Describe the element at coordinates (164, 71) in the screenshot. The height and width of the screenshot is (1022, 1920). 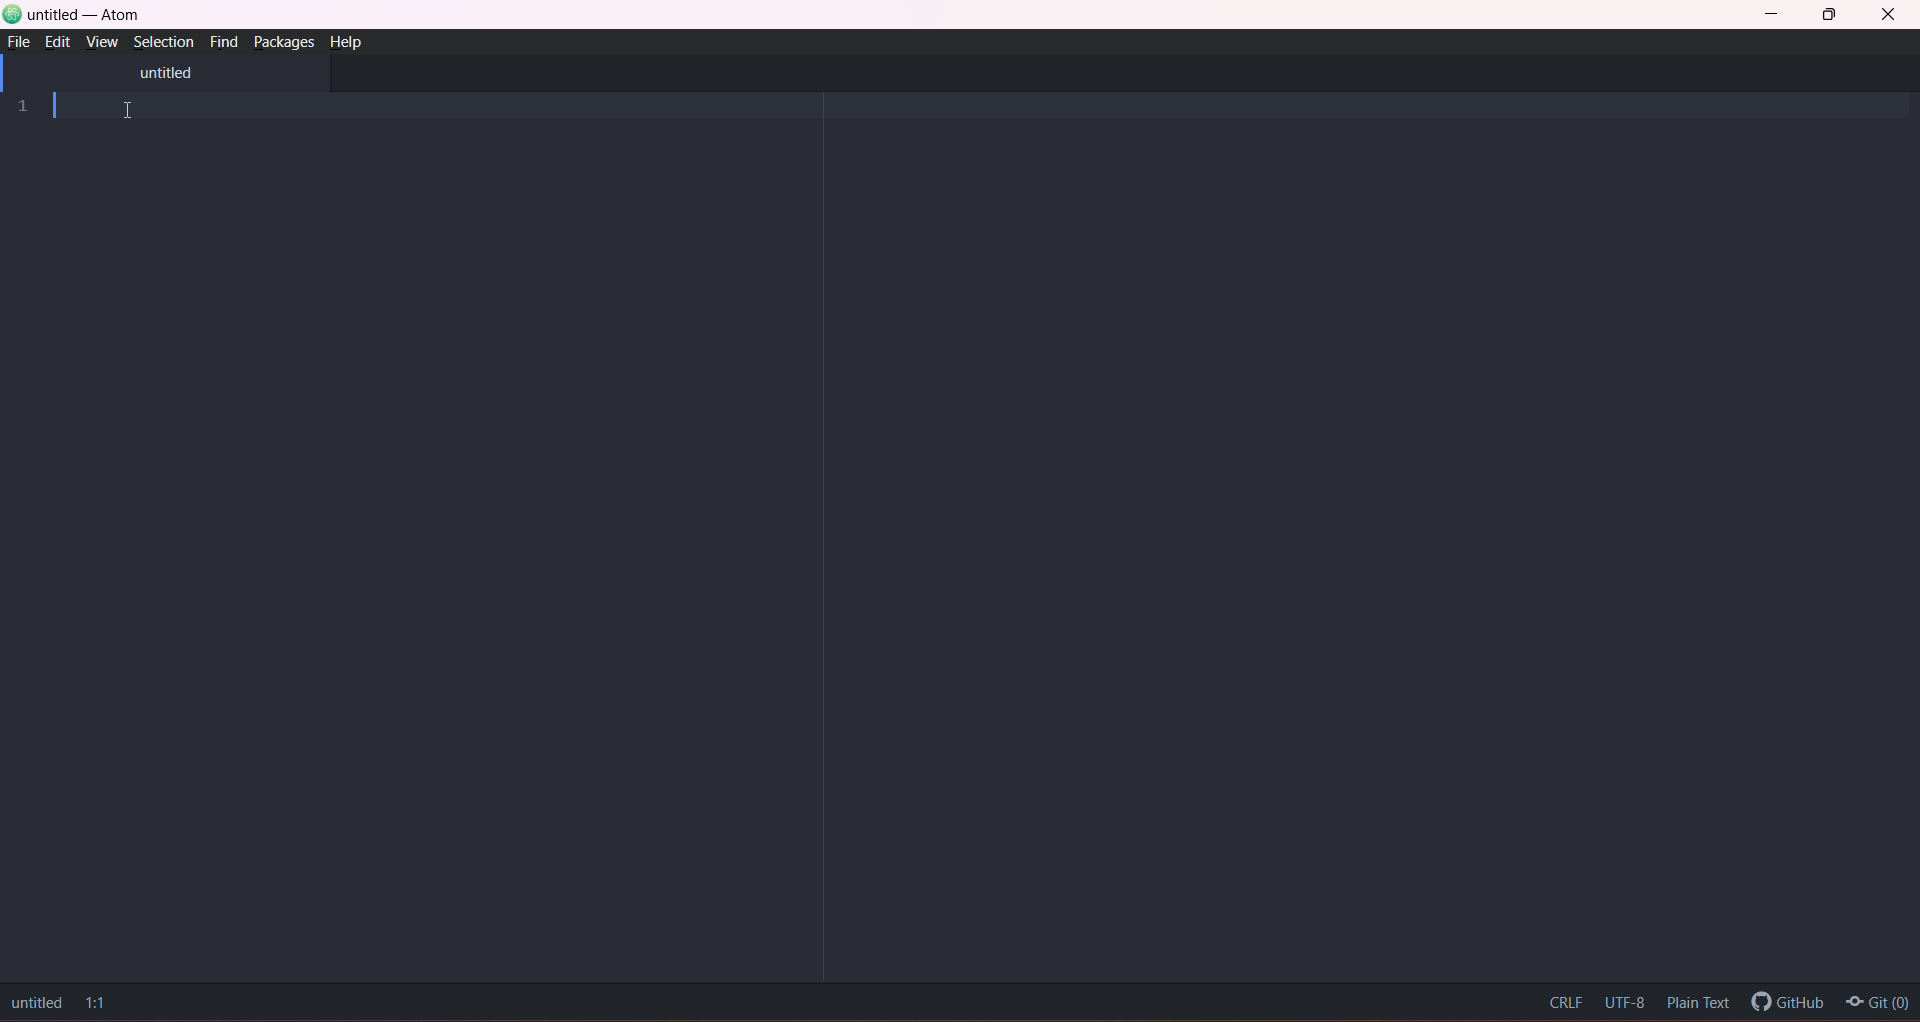
I see `untitled` at that location.